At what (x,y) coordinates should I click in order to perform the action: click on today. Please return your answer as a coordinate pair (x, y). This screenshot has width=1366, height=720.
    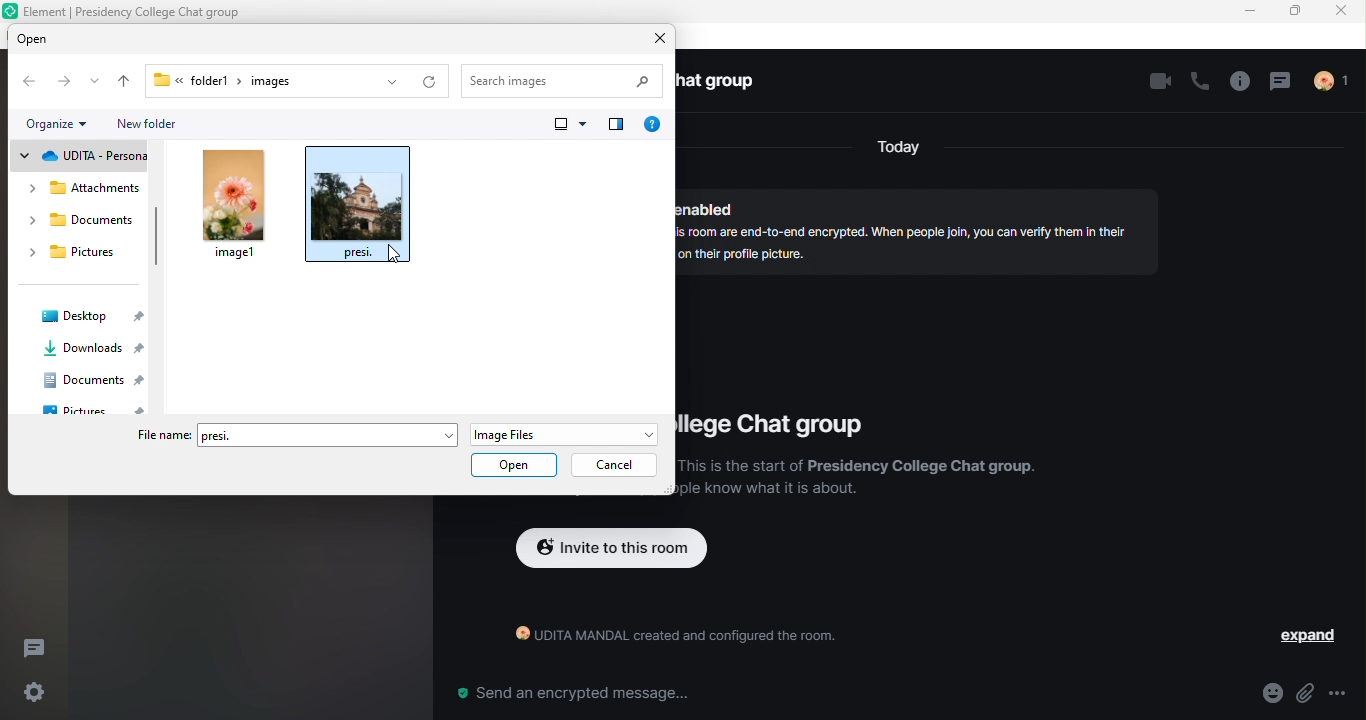
    Looking at the image, I should click on (899, 149).